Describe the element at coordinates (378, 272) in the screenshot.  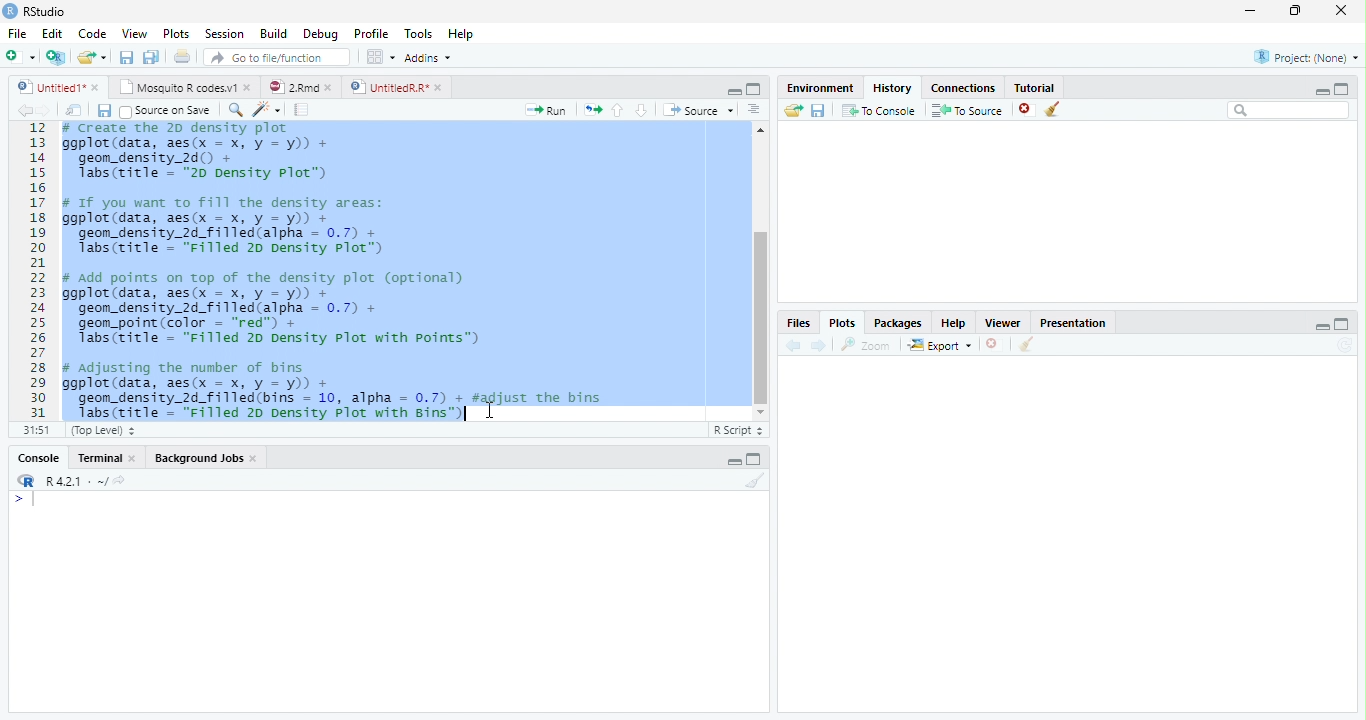
I see `12 # Create the ZD density plot
13 ggplot(data, aes(x = x, y = y)) +

14 geom_density_2d() +

15 Tabs(ritle - "20 Density Plot”)

16

17 # If you want to ill the density areas:

18 ggplot(data, aes(x = x, y = y)) +

19 geom_density_2d_filled(alpha = 0.7) +

20 Tabs(title = "Filled 20 Density Plot”)

21

22 # add points on top of the density plot (optional)

23 ggplot(data, aes(x = x, y = y)) +

24 geom_density_2d_filled(alpha = 0.7) +

25 geom_point(color = “red") +

26 Tabs(title = "Filled 20 Density Plot with points”)

27

28 # adjusting the number of bins

29 ggplot(data, aes(x = x, y = y)) +

30 geom_density_2d_filled(bins = 10, alpha = 0.7) + #adjust the bins
31 Jabs(ritle = “Filled 20 Density Plot with Bins")` at that location.